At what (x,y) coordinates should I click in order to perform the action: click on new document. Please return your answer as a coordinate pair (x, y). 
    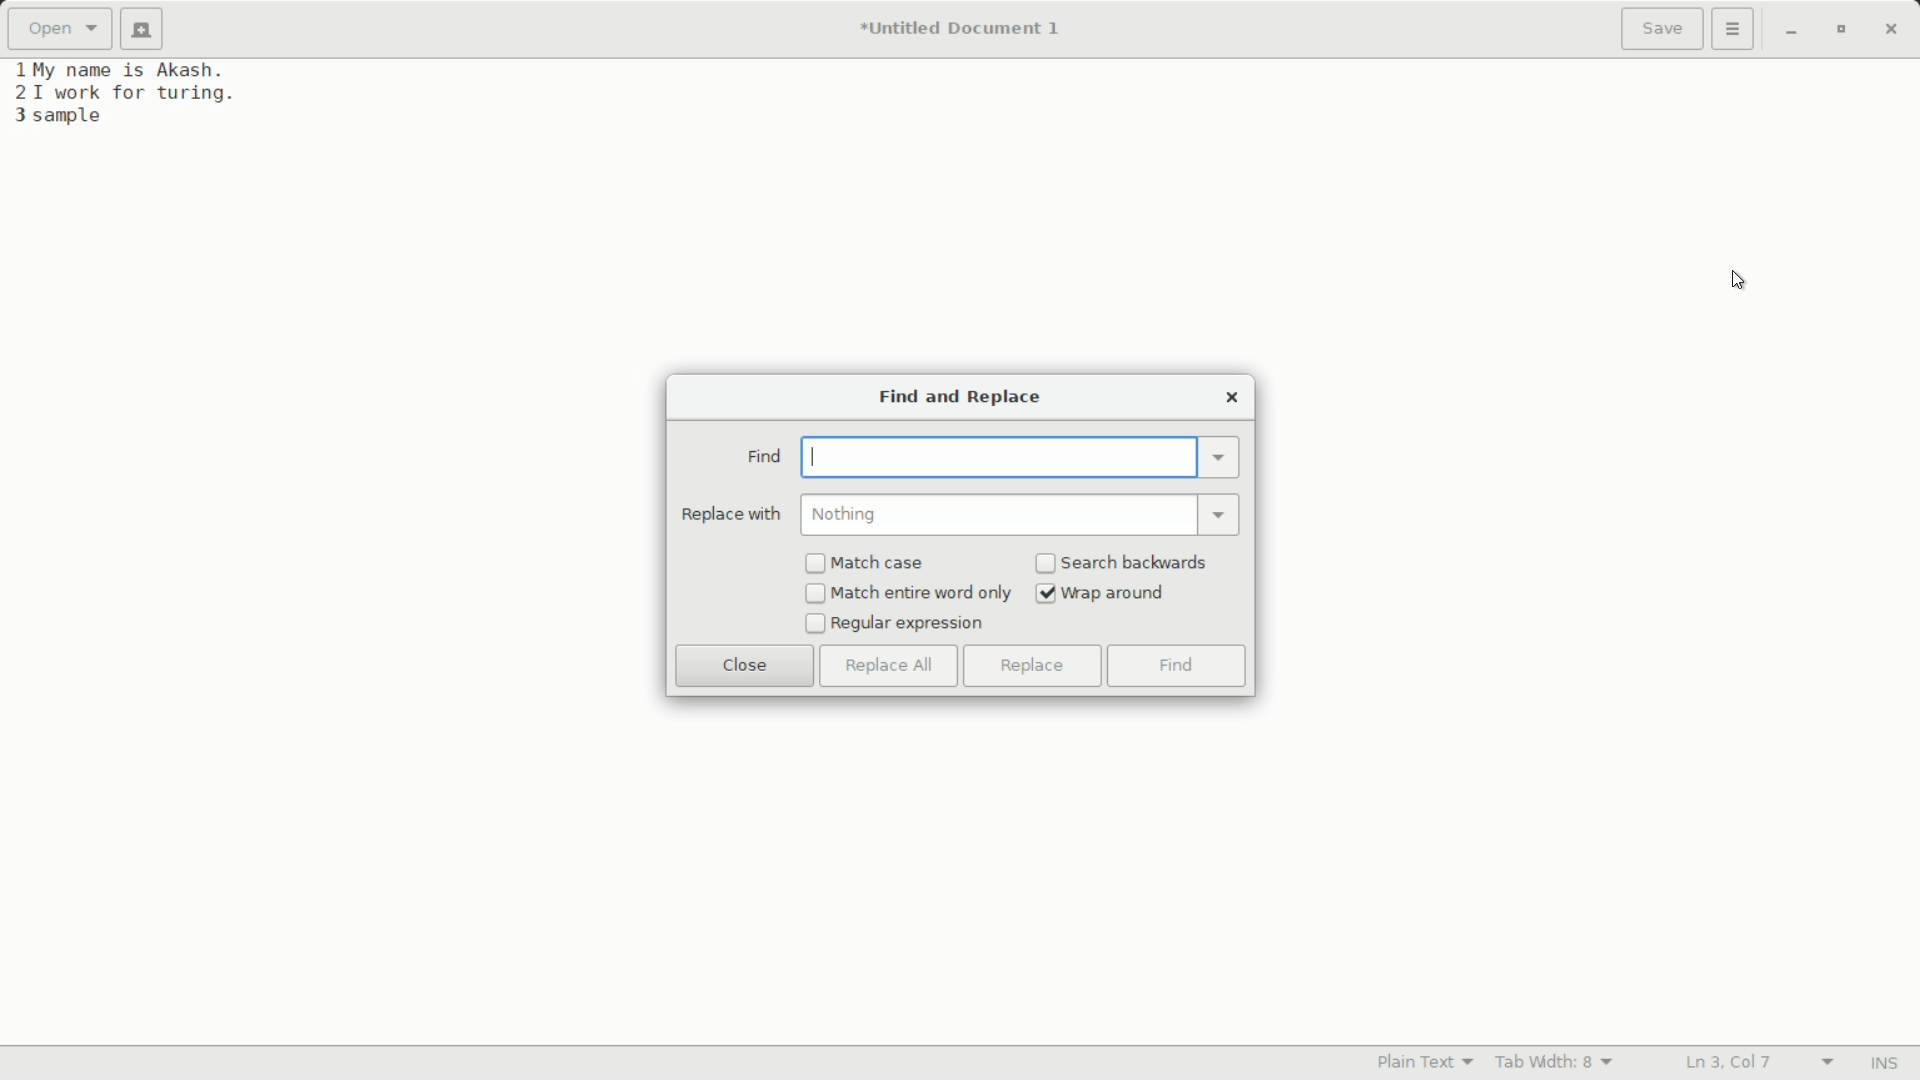
    Looking at the image, I should click on (148, 29).